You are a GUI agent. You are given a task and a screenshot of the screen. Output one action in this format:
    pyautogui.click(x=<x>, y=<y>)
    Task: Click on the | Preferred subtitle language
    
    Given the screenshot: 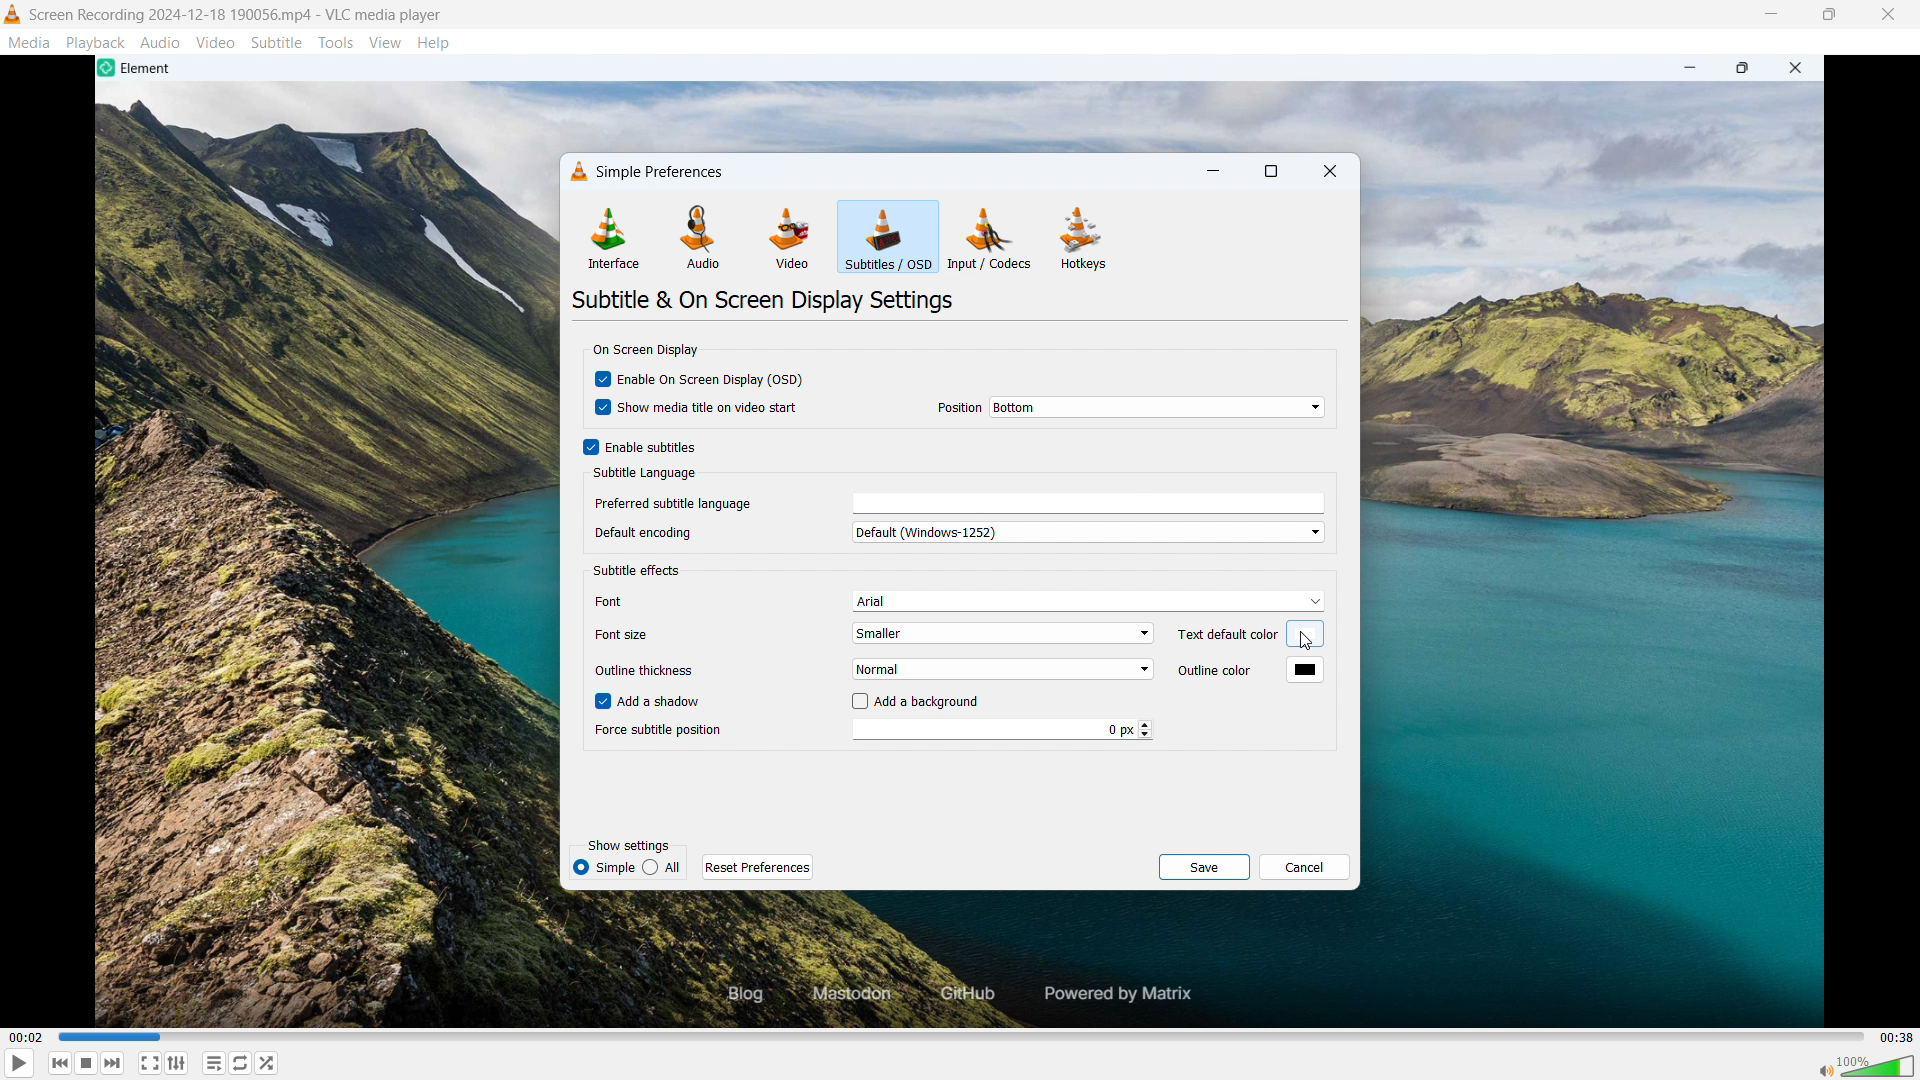 What is the action you would take?
    pyautogui.click(x=687, y=501)
    